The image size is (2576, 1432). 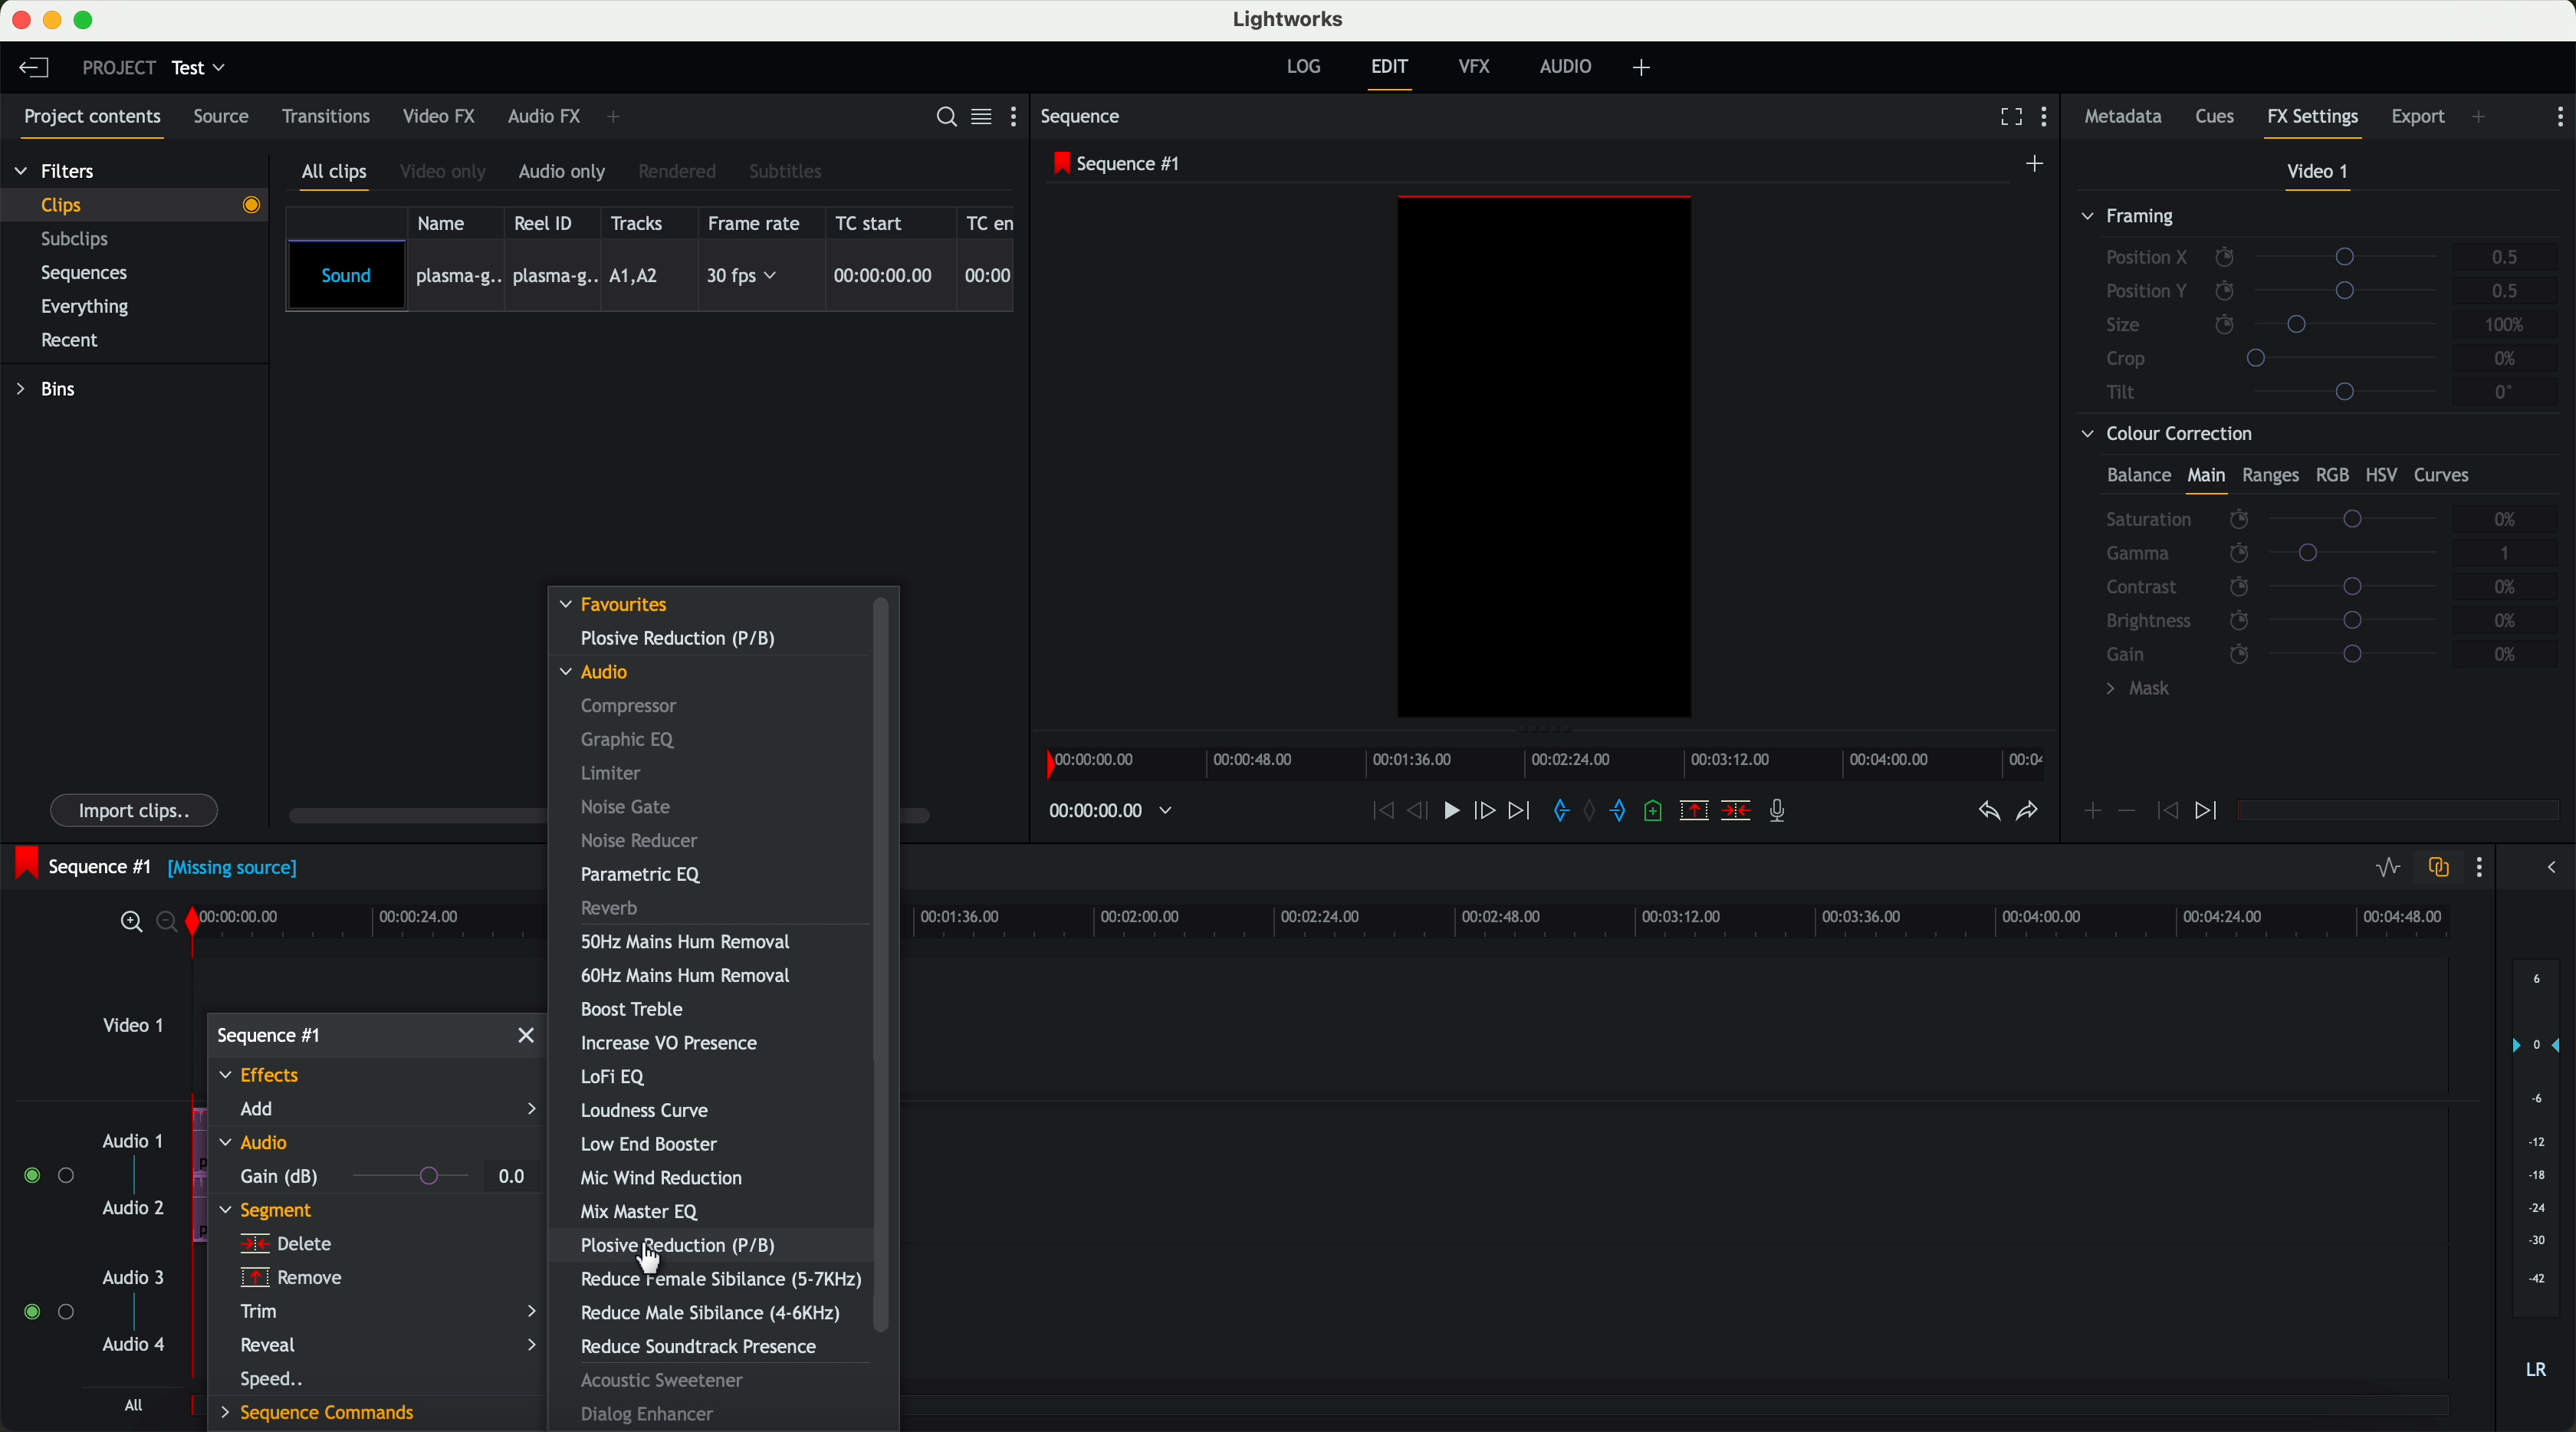 I want to click on import clips, so click(x=137, y=808).